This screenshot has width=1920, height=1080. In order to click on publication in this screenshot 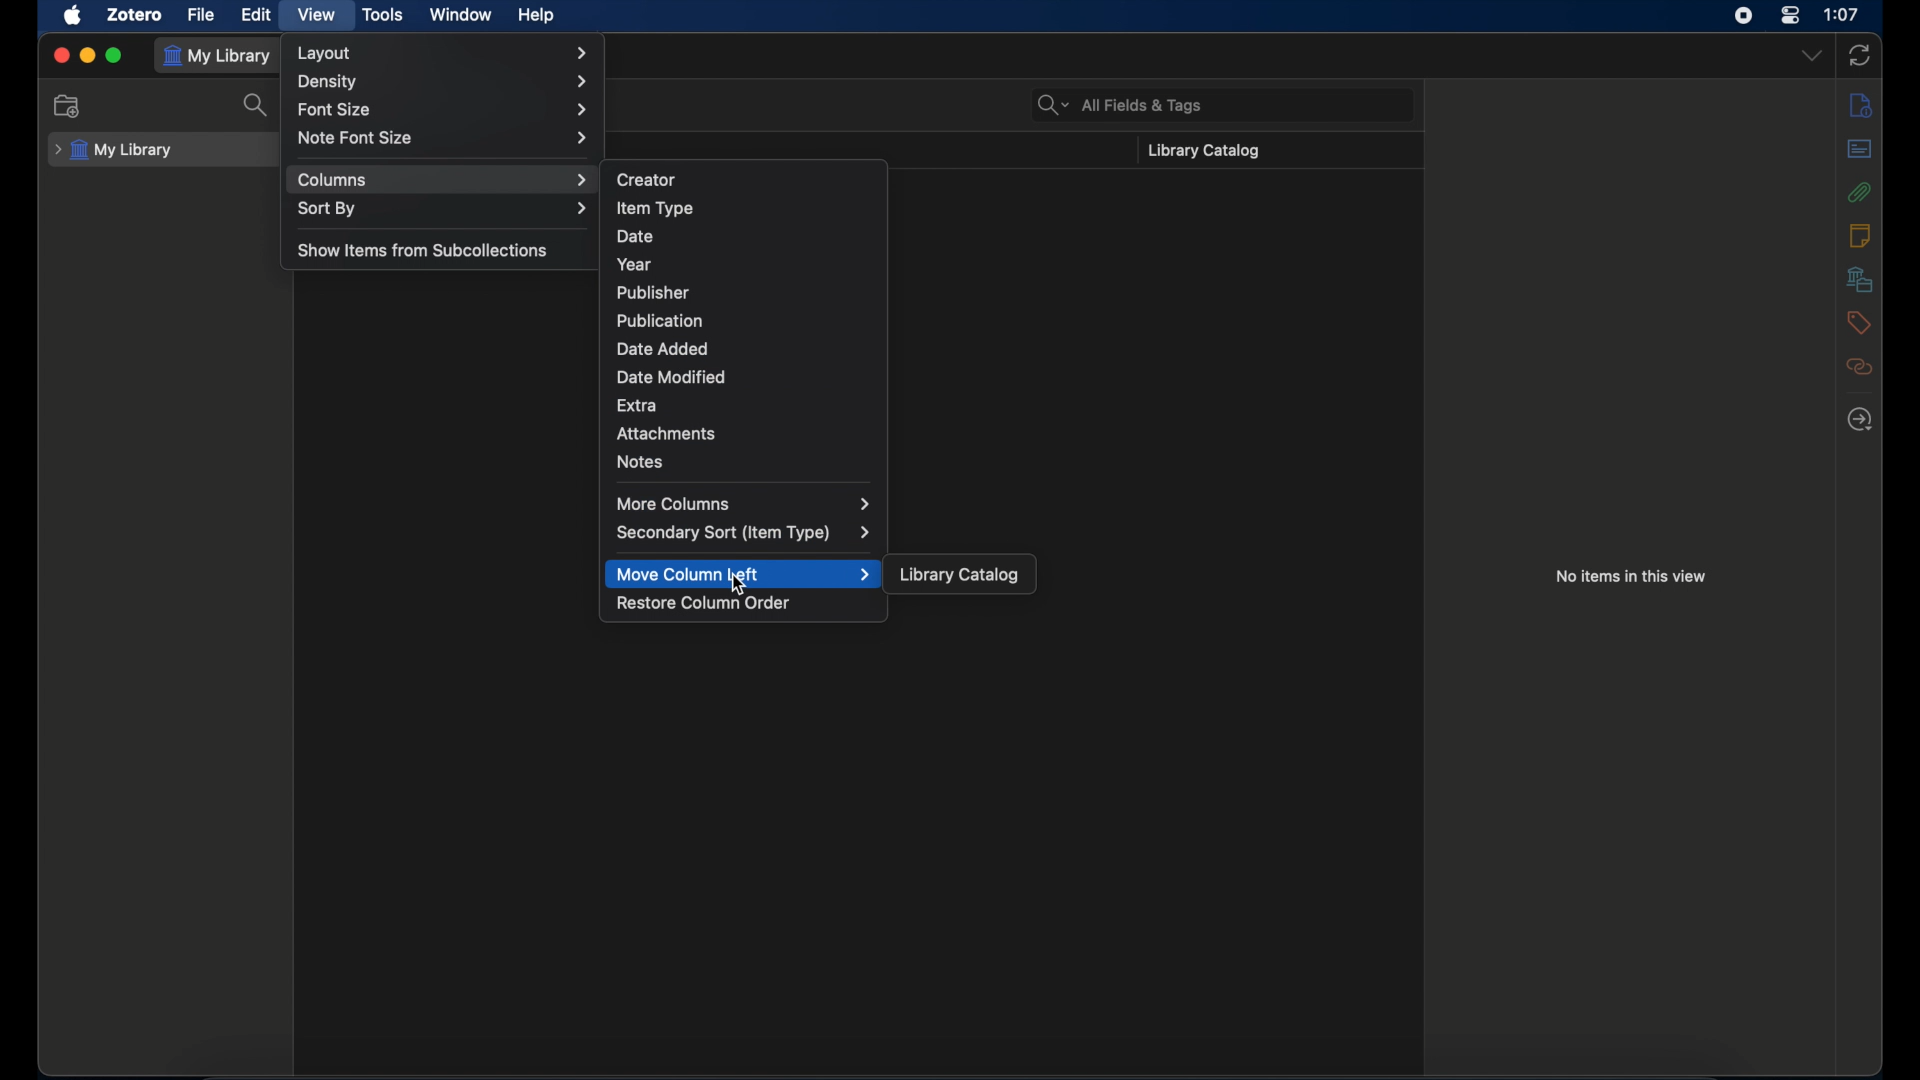, I will do `click(659, 320)`.